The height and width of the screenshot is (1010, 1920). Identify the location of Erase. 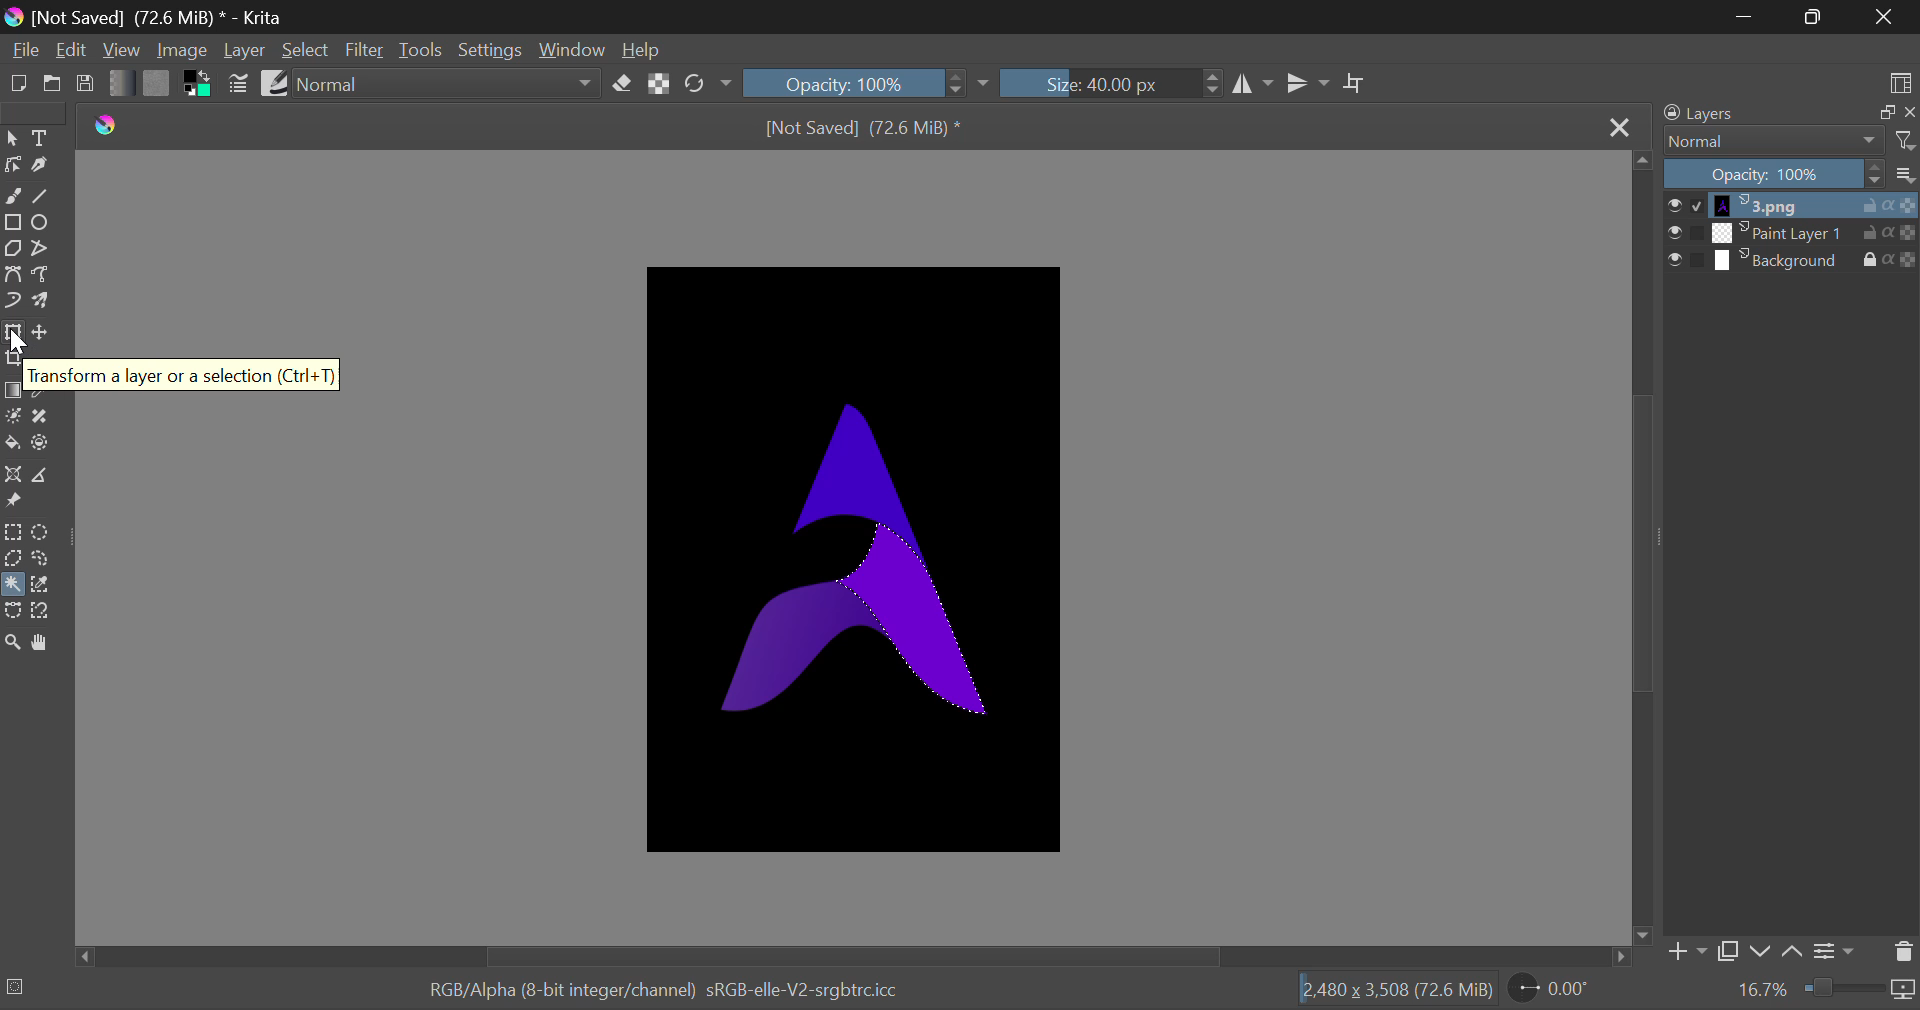
(623, 84).